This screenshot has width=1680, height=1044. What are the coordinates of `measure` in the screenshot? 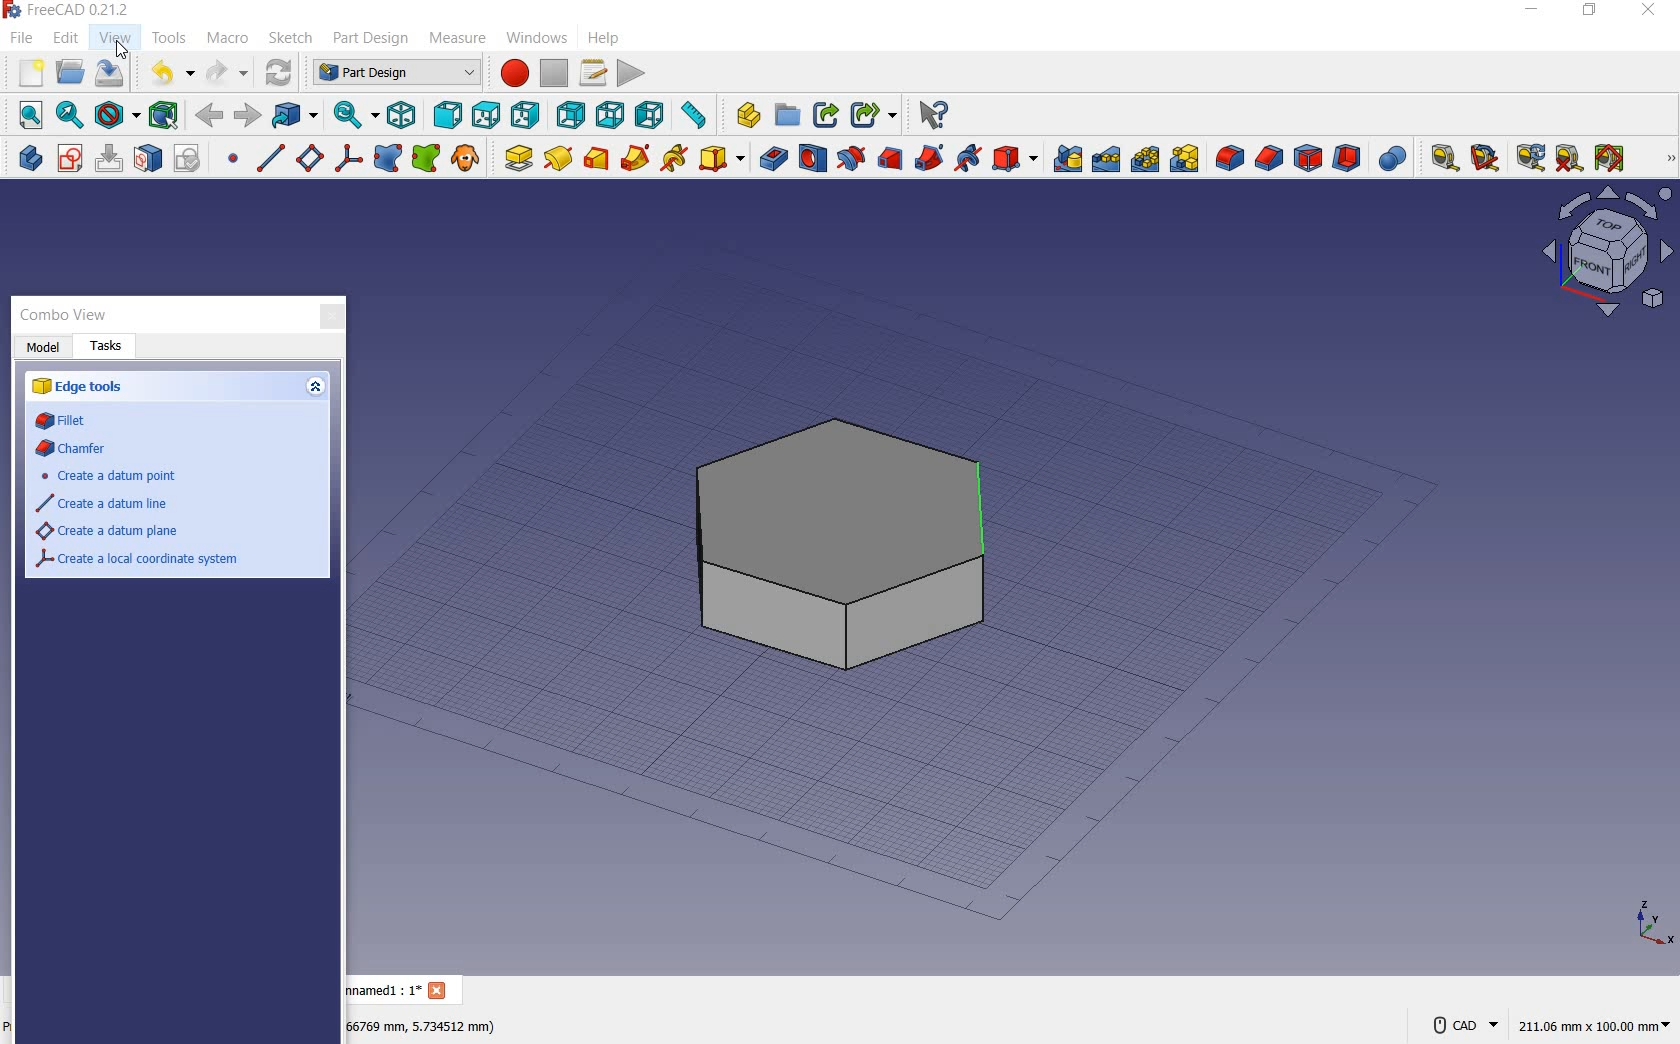 It's located at (459, 37).